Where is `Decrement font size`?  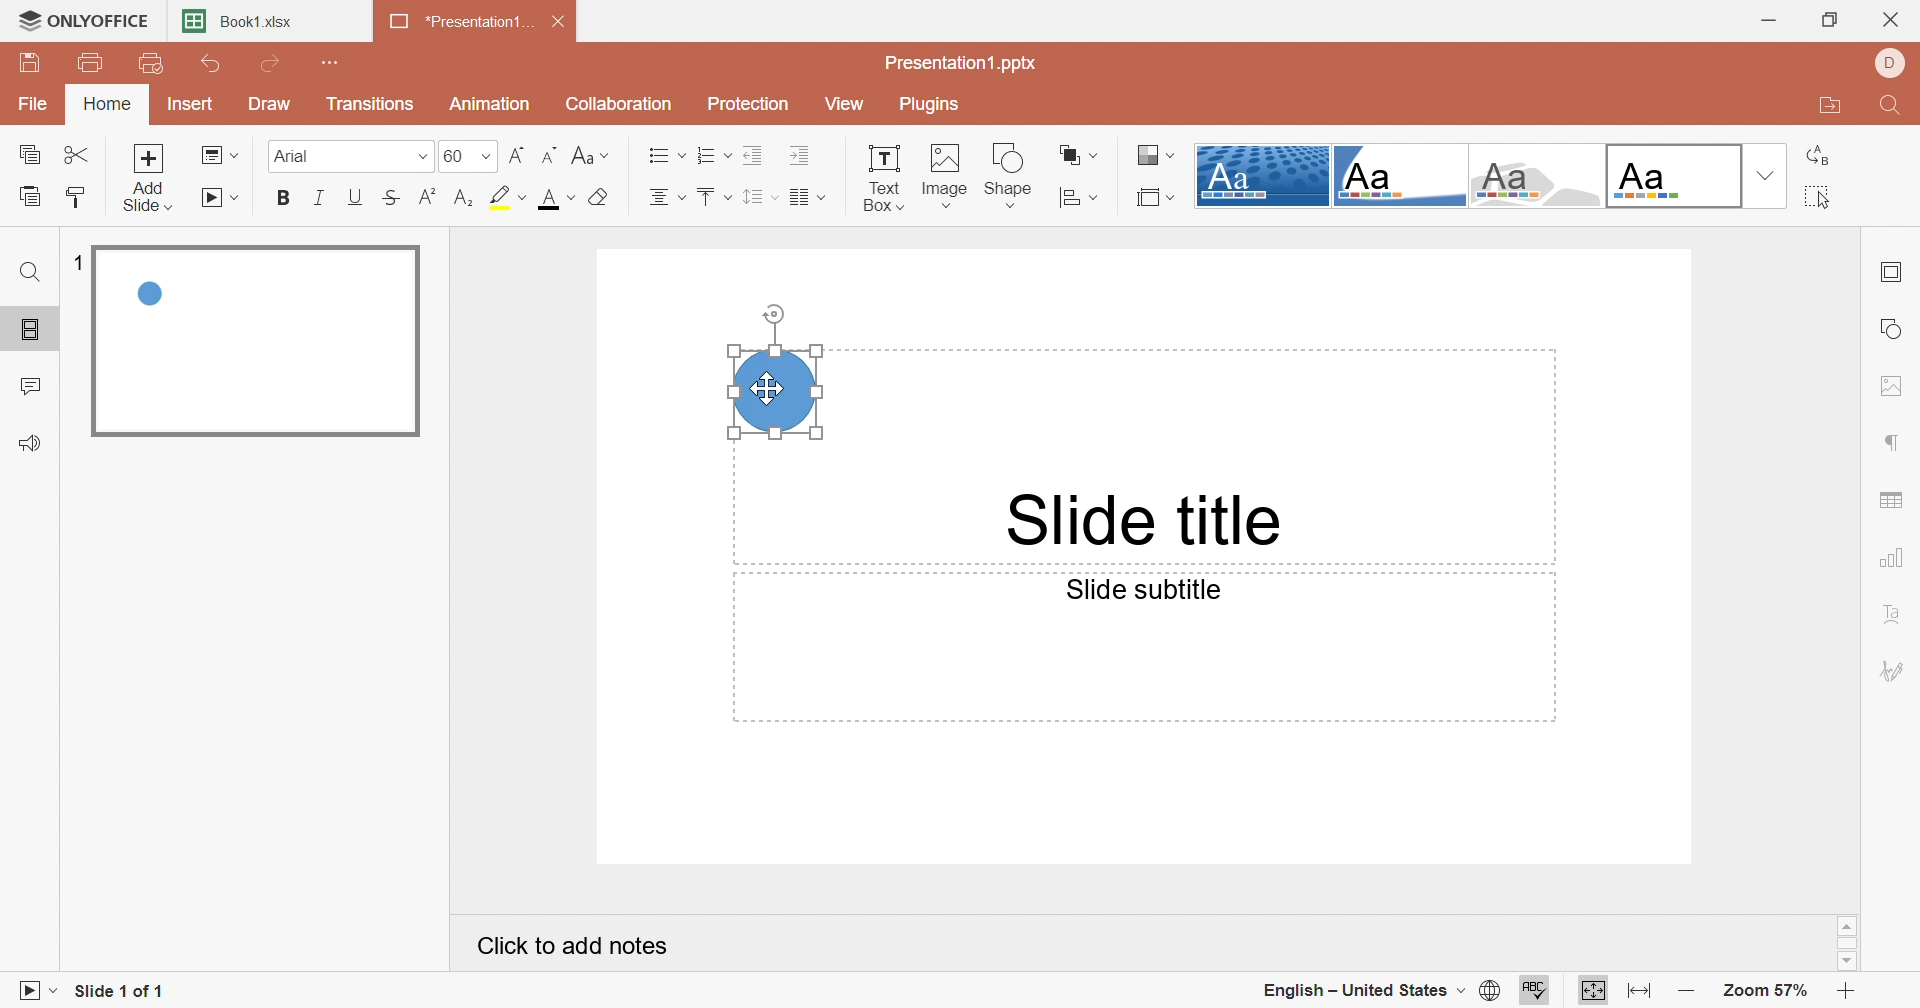
Decrement font size is located at coordinates (553, 154).